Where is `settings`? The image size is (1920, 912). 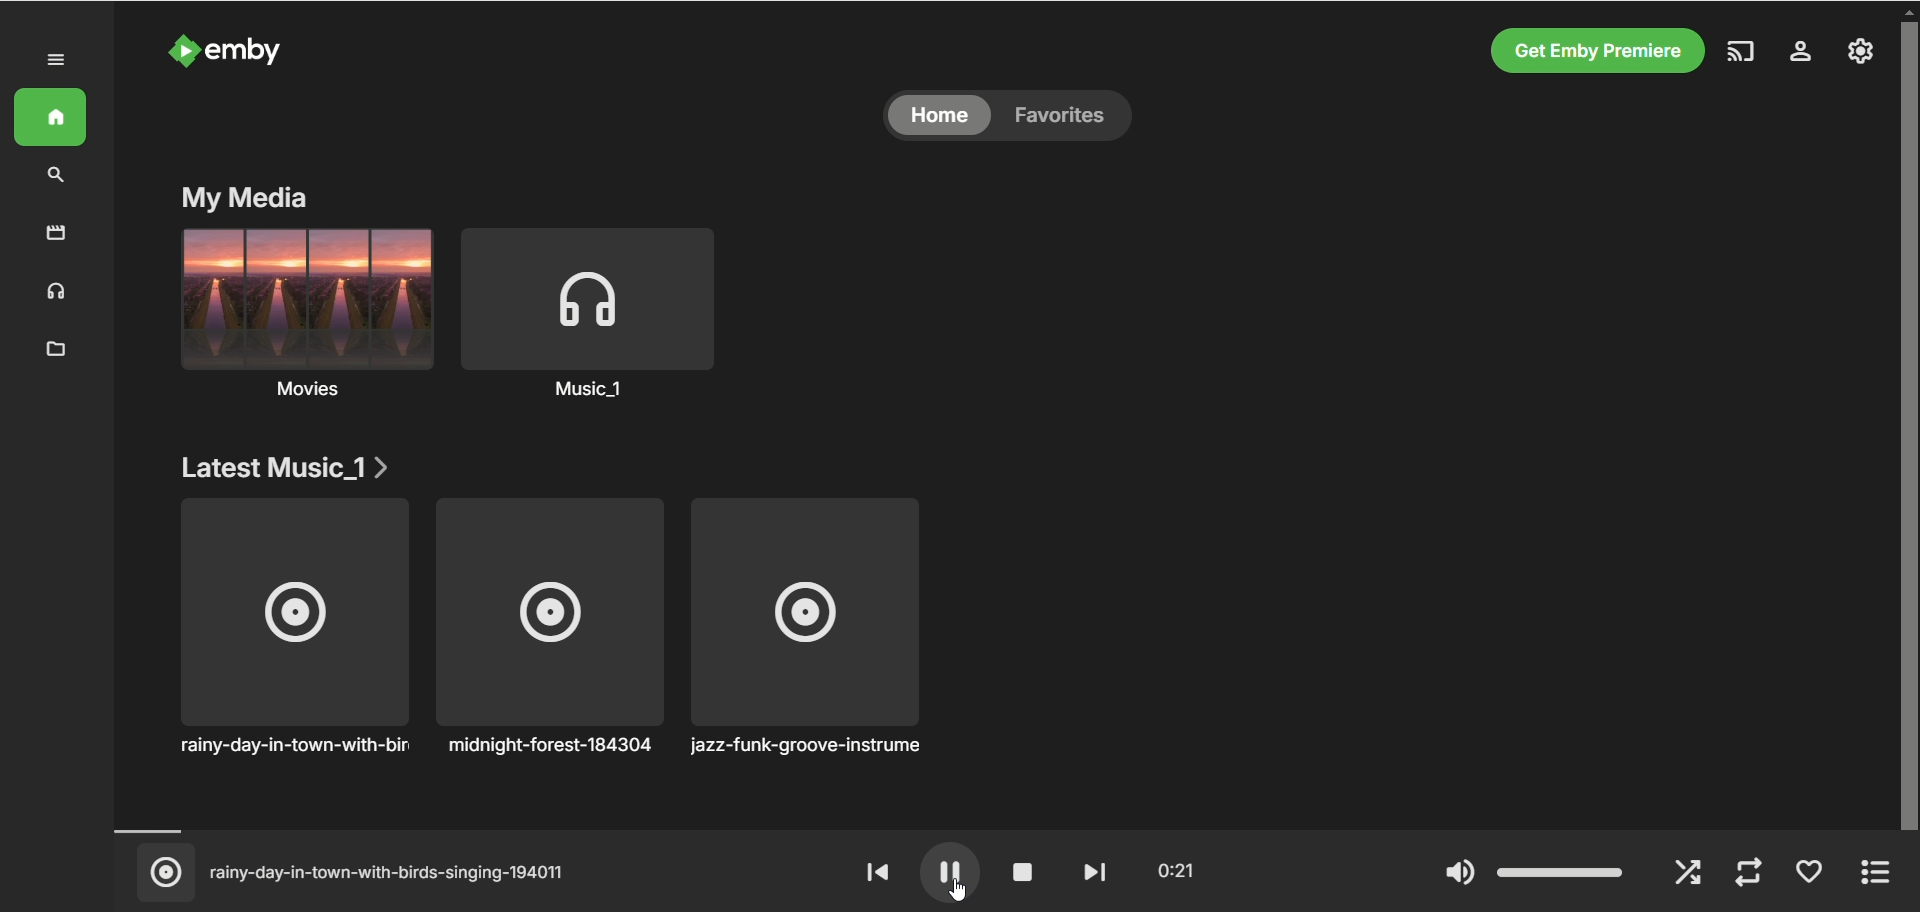
settings is located at coordinates (1798, 52).